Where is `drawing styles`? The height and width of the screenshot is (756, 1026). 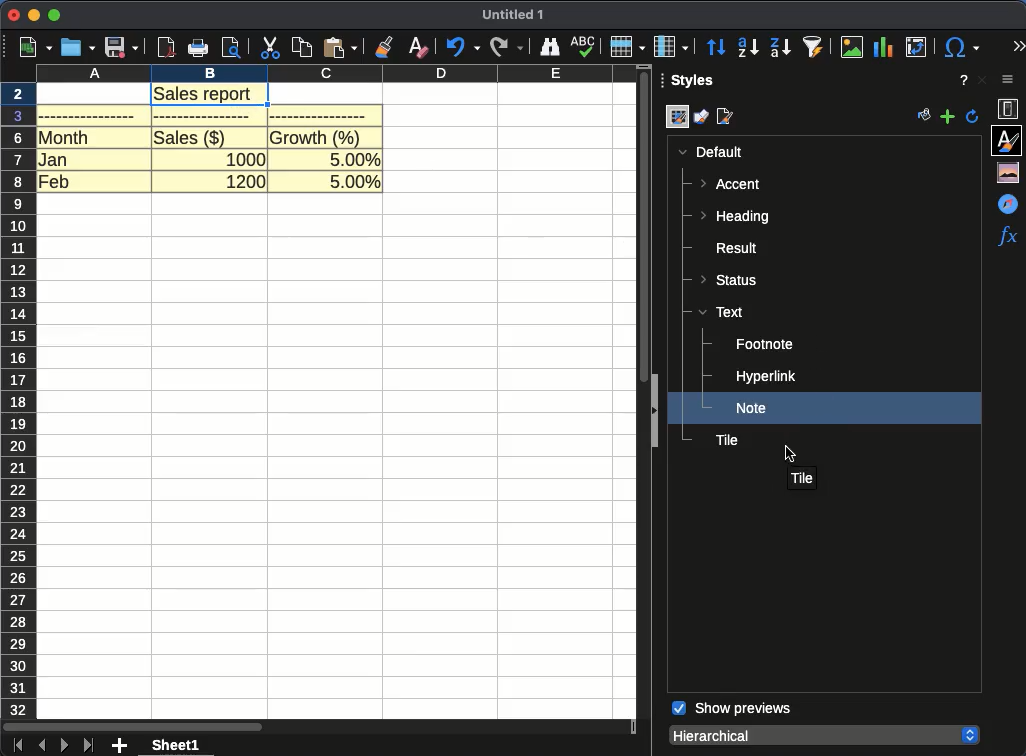 drawing styles is located at coordinates (701, 119).